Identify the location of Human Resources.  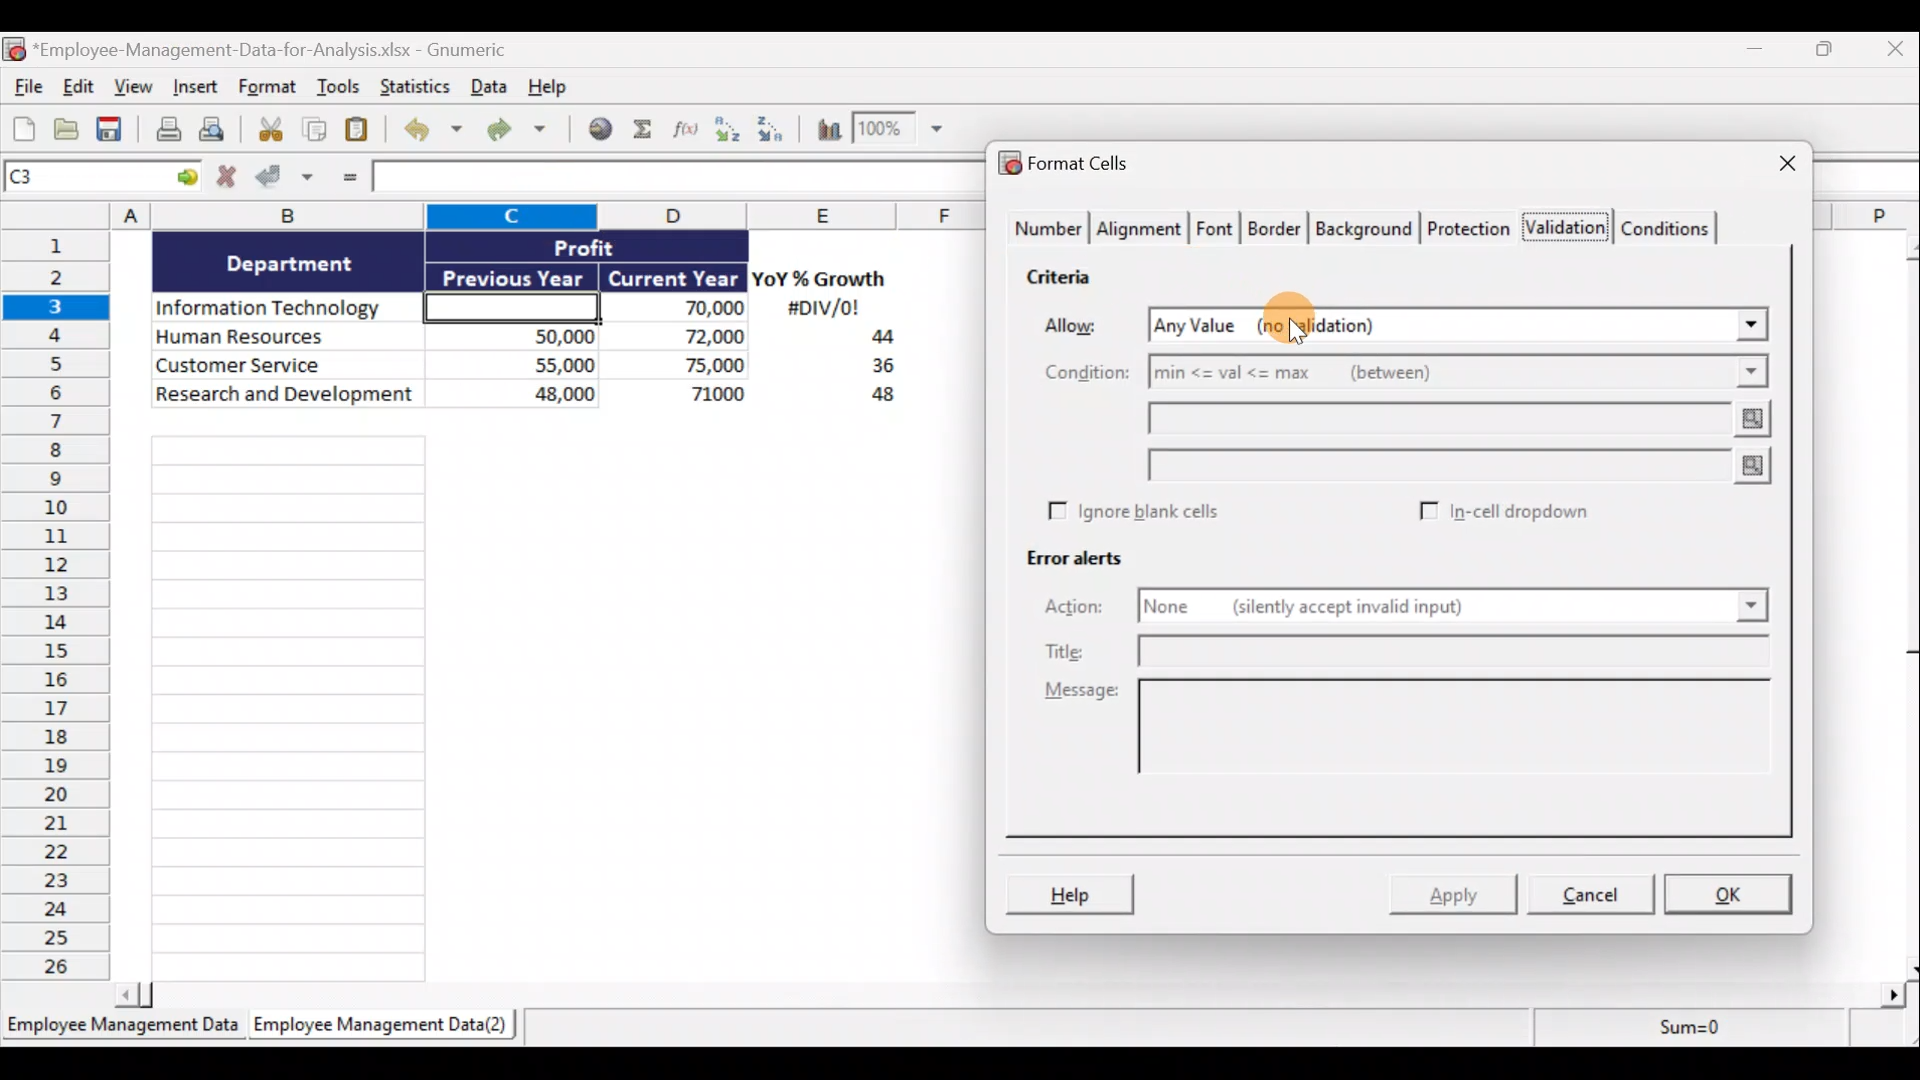
(283, 338).